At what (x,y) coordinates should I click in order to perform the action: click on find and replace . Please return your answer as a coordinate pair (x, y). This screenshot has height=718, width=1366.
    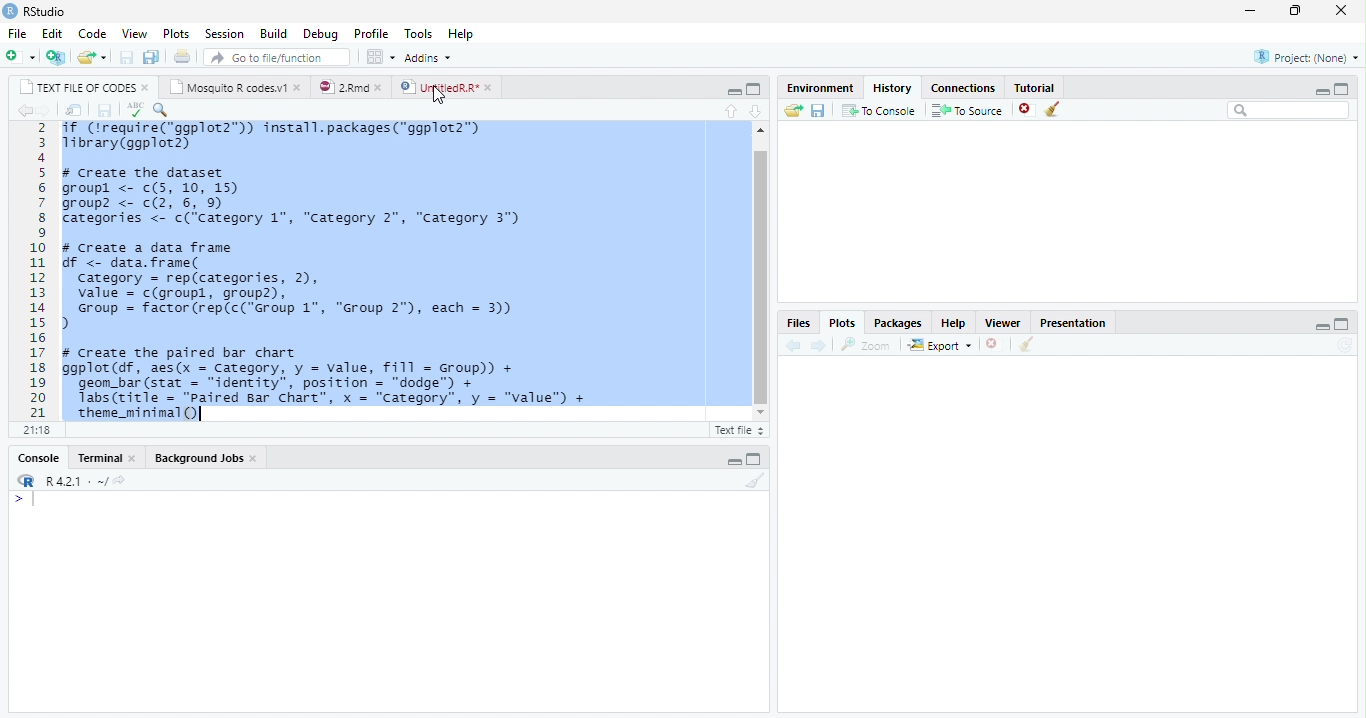
    Looking at the image, I should click on (162, 110).